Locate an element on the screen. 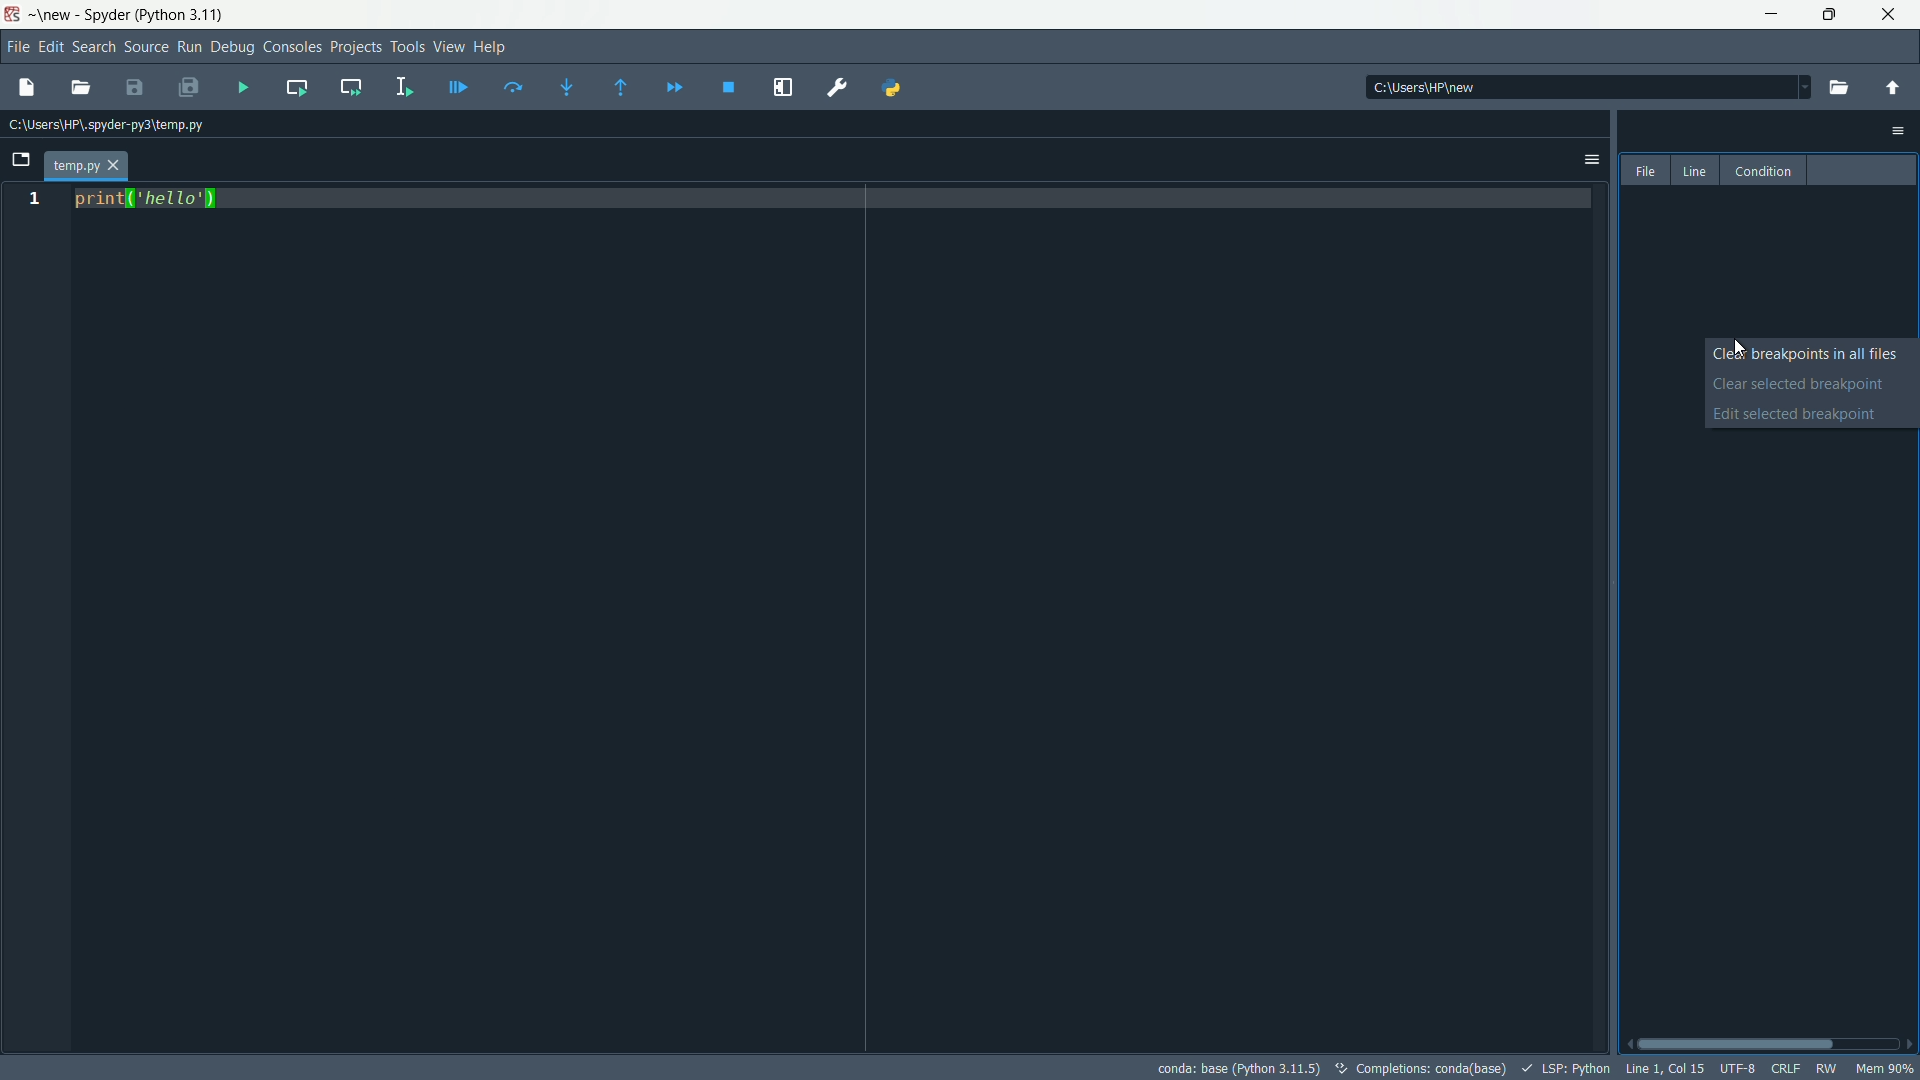 The width and height of the screenshot is (1920, 1080). clear selected breakpoint is located at coordinates (1812, 384).